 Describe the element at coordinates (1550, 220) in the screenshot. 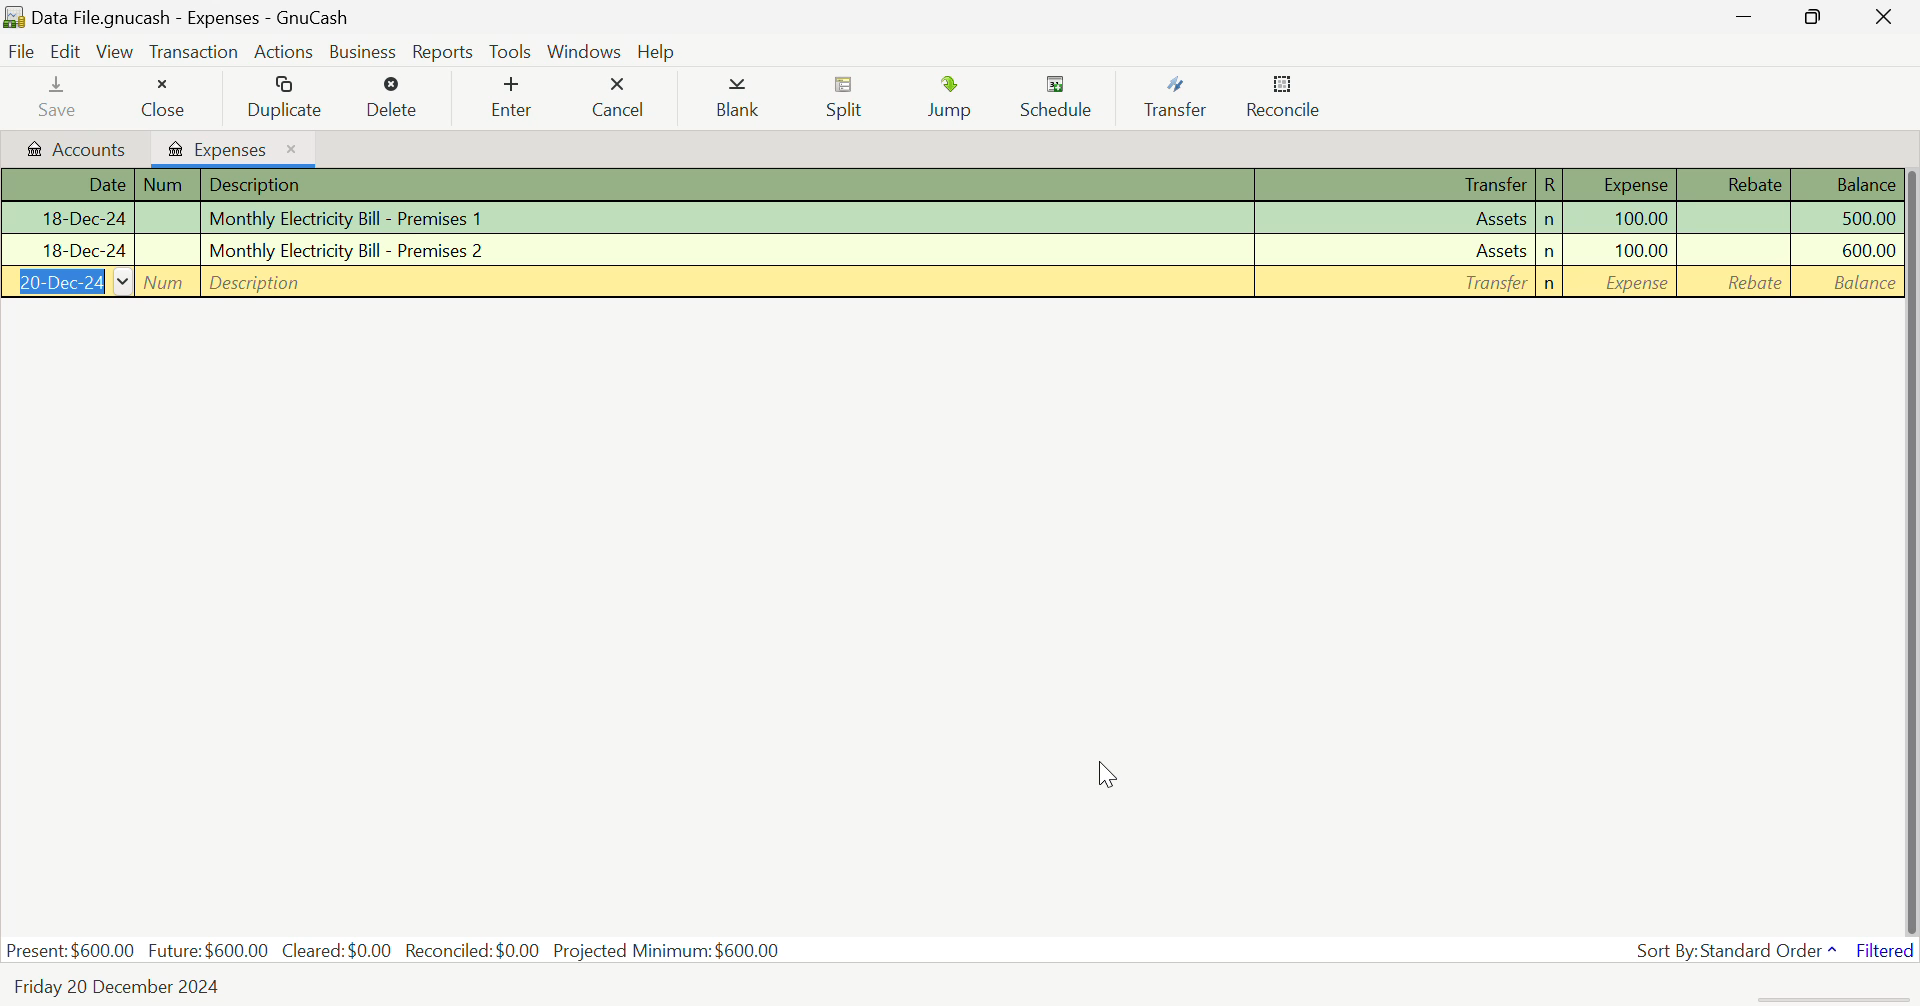

I see `n` at that location.